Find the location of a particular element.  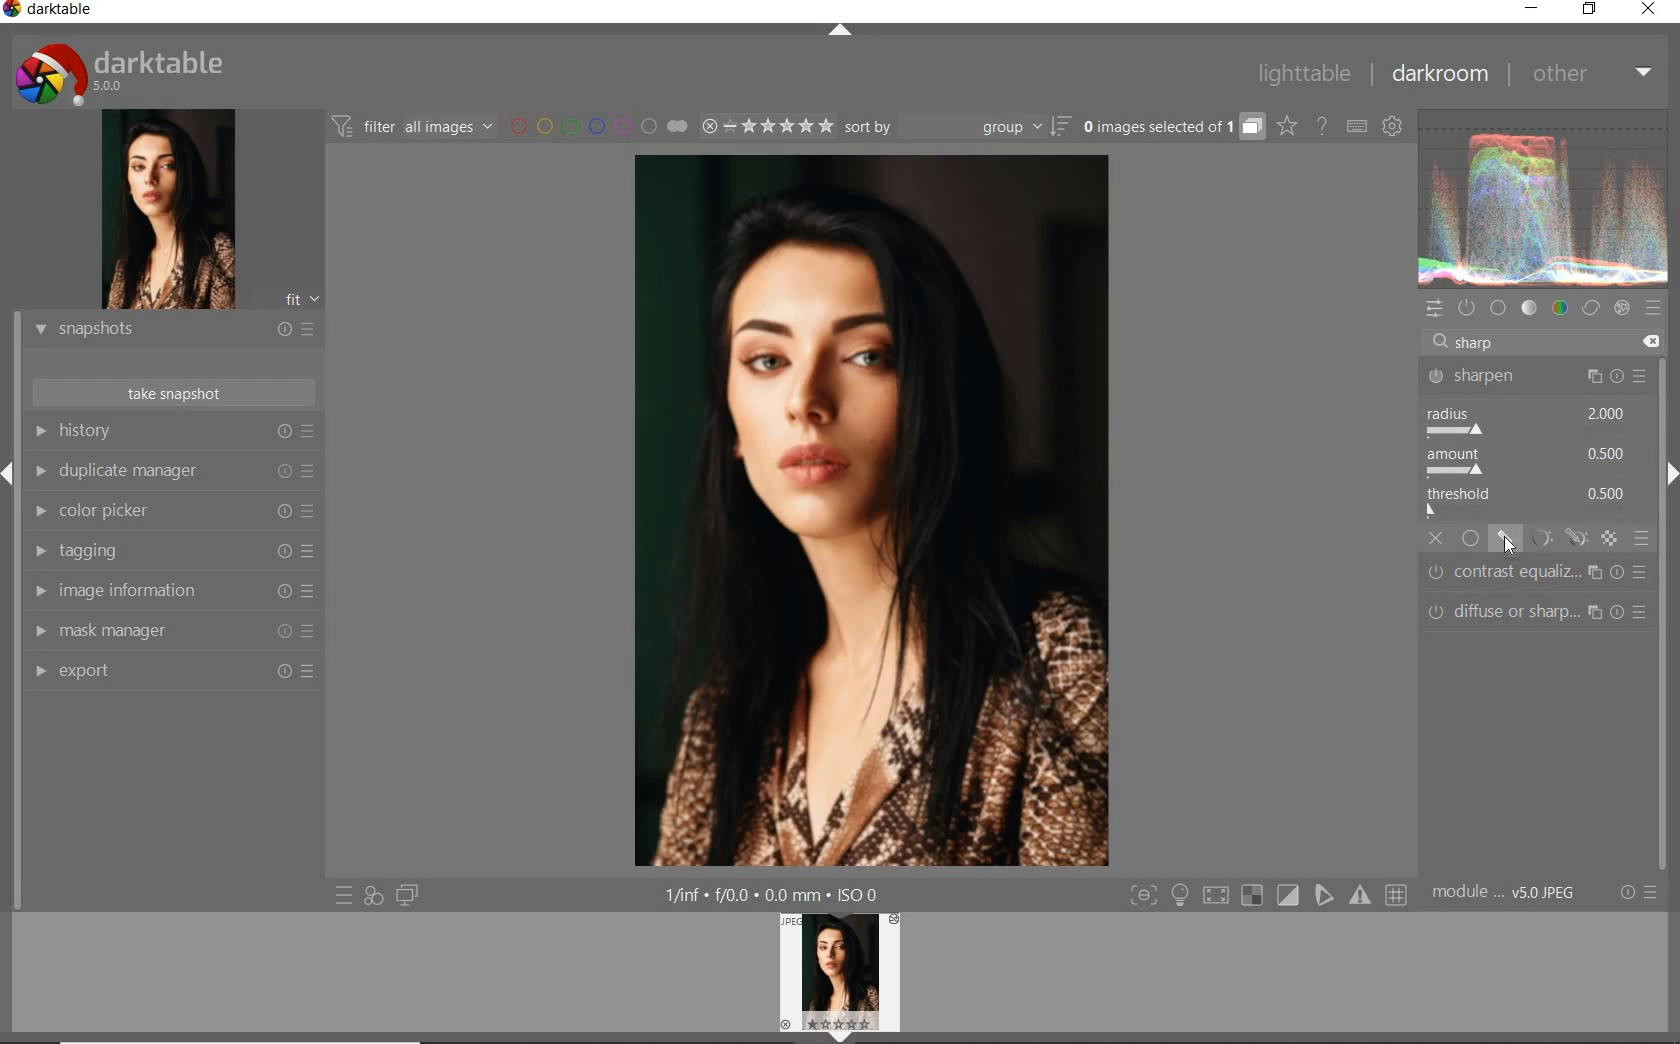

Toggle modes is located at coordinates (1267, 895).